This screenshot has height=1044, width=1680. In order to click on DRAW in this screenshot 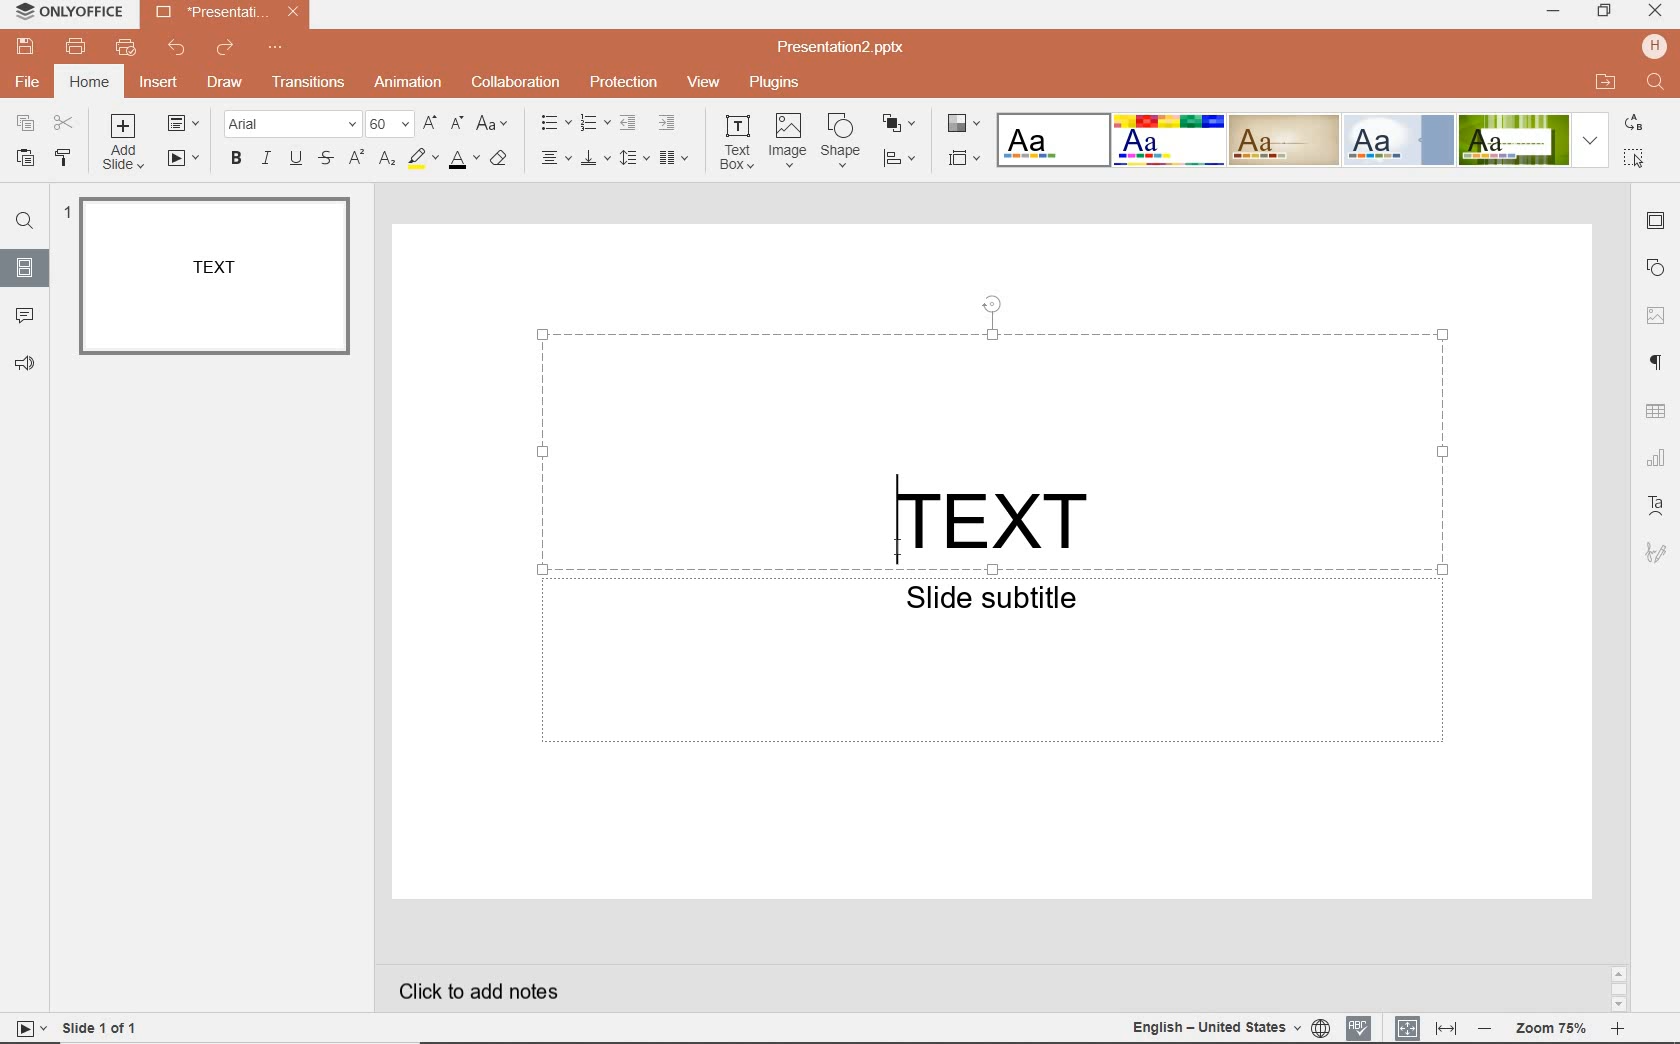, I will do `click(221, 84)`.